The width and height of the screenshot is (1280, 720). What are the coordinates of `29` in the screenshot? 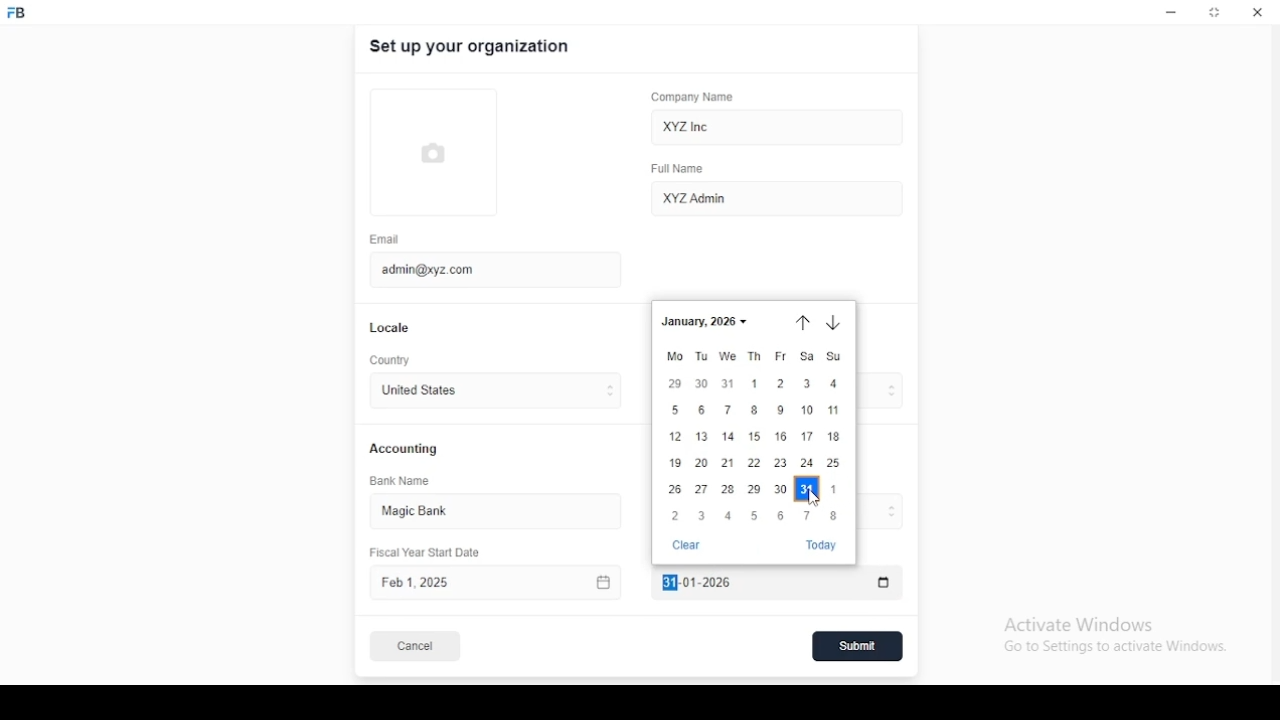 It's located at (677, 383).